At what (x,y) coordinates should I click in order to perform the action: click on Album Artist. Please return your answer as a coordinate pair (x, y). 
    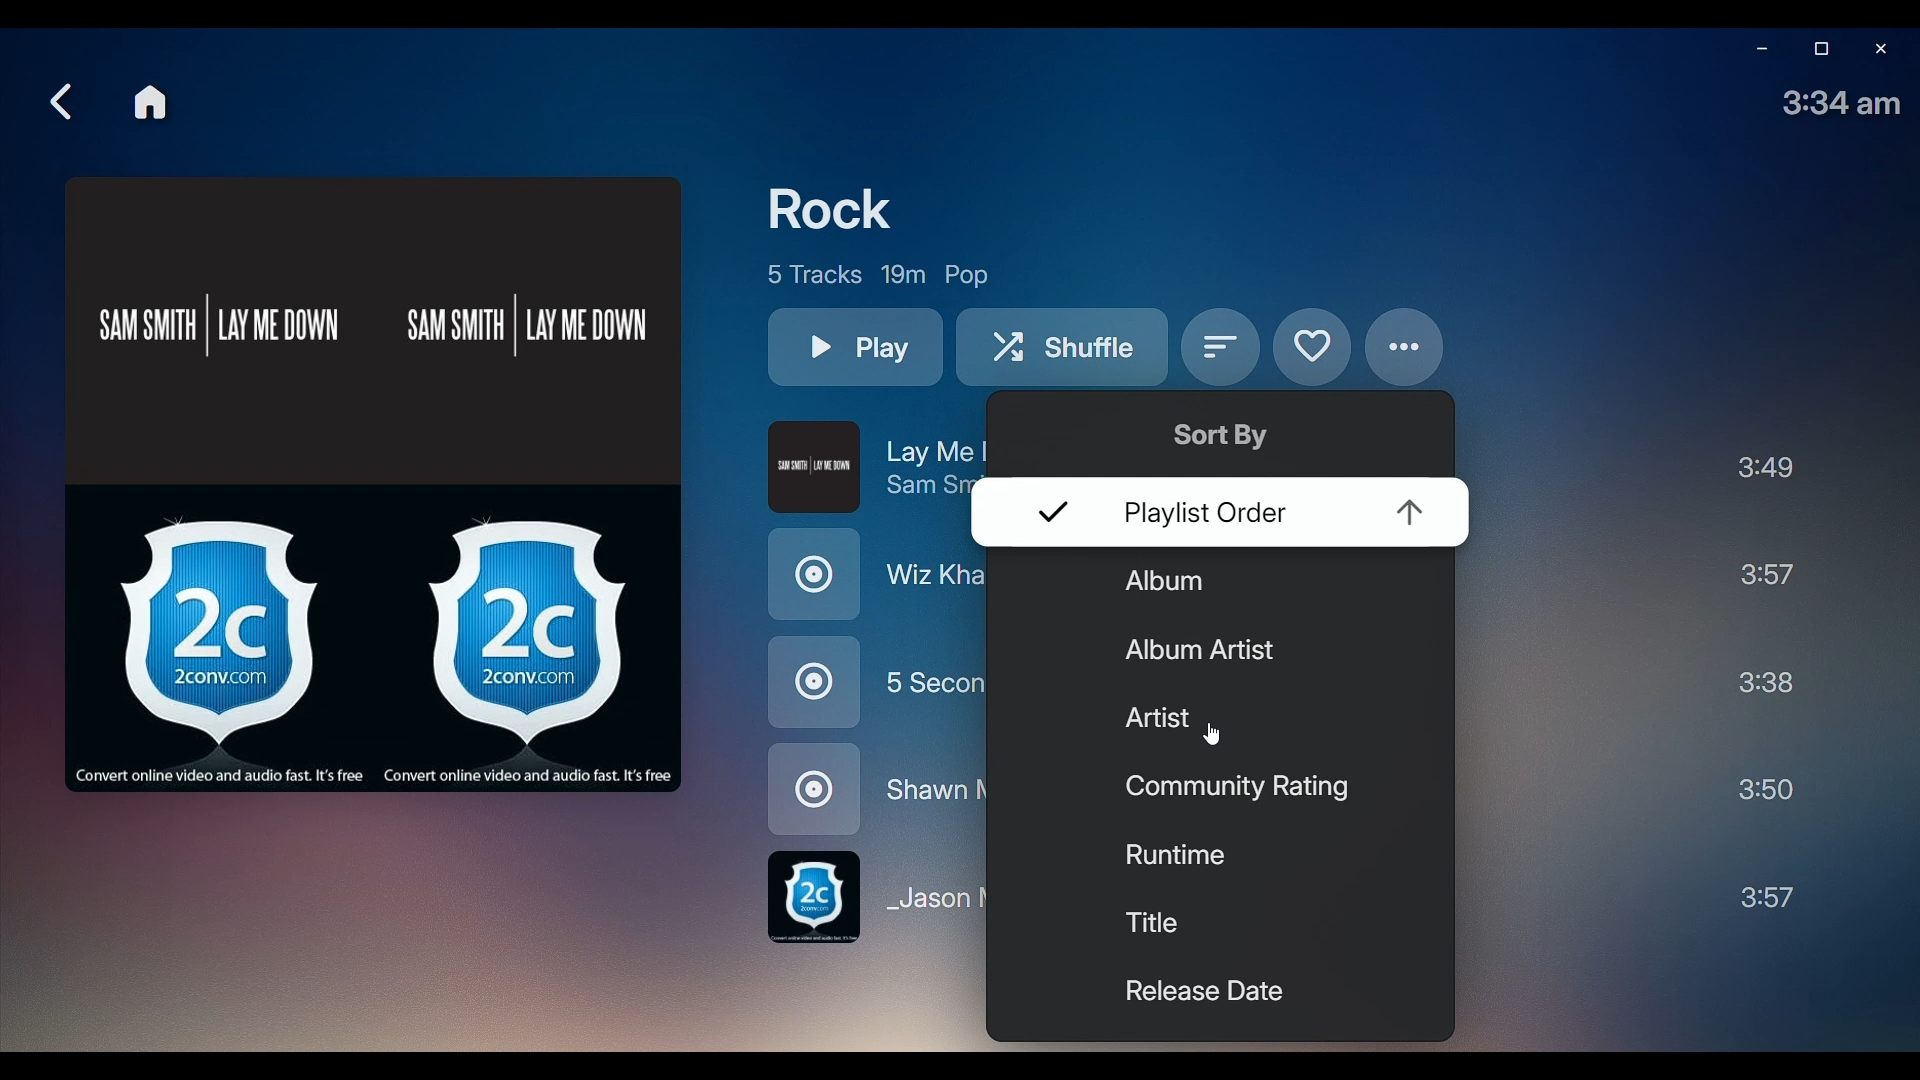
    Looking at the image, I should click on (1208, 651).